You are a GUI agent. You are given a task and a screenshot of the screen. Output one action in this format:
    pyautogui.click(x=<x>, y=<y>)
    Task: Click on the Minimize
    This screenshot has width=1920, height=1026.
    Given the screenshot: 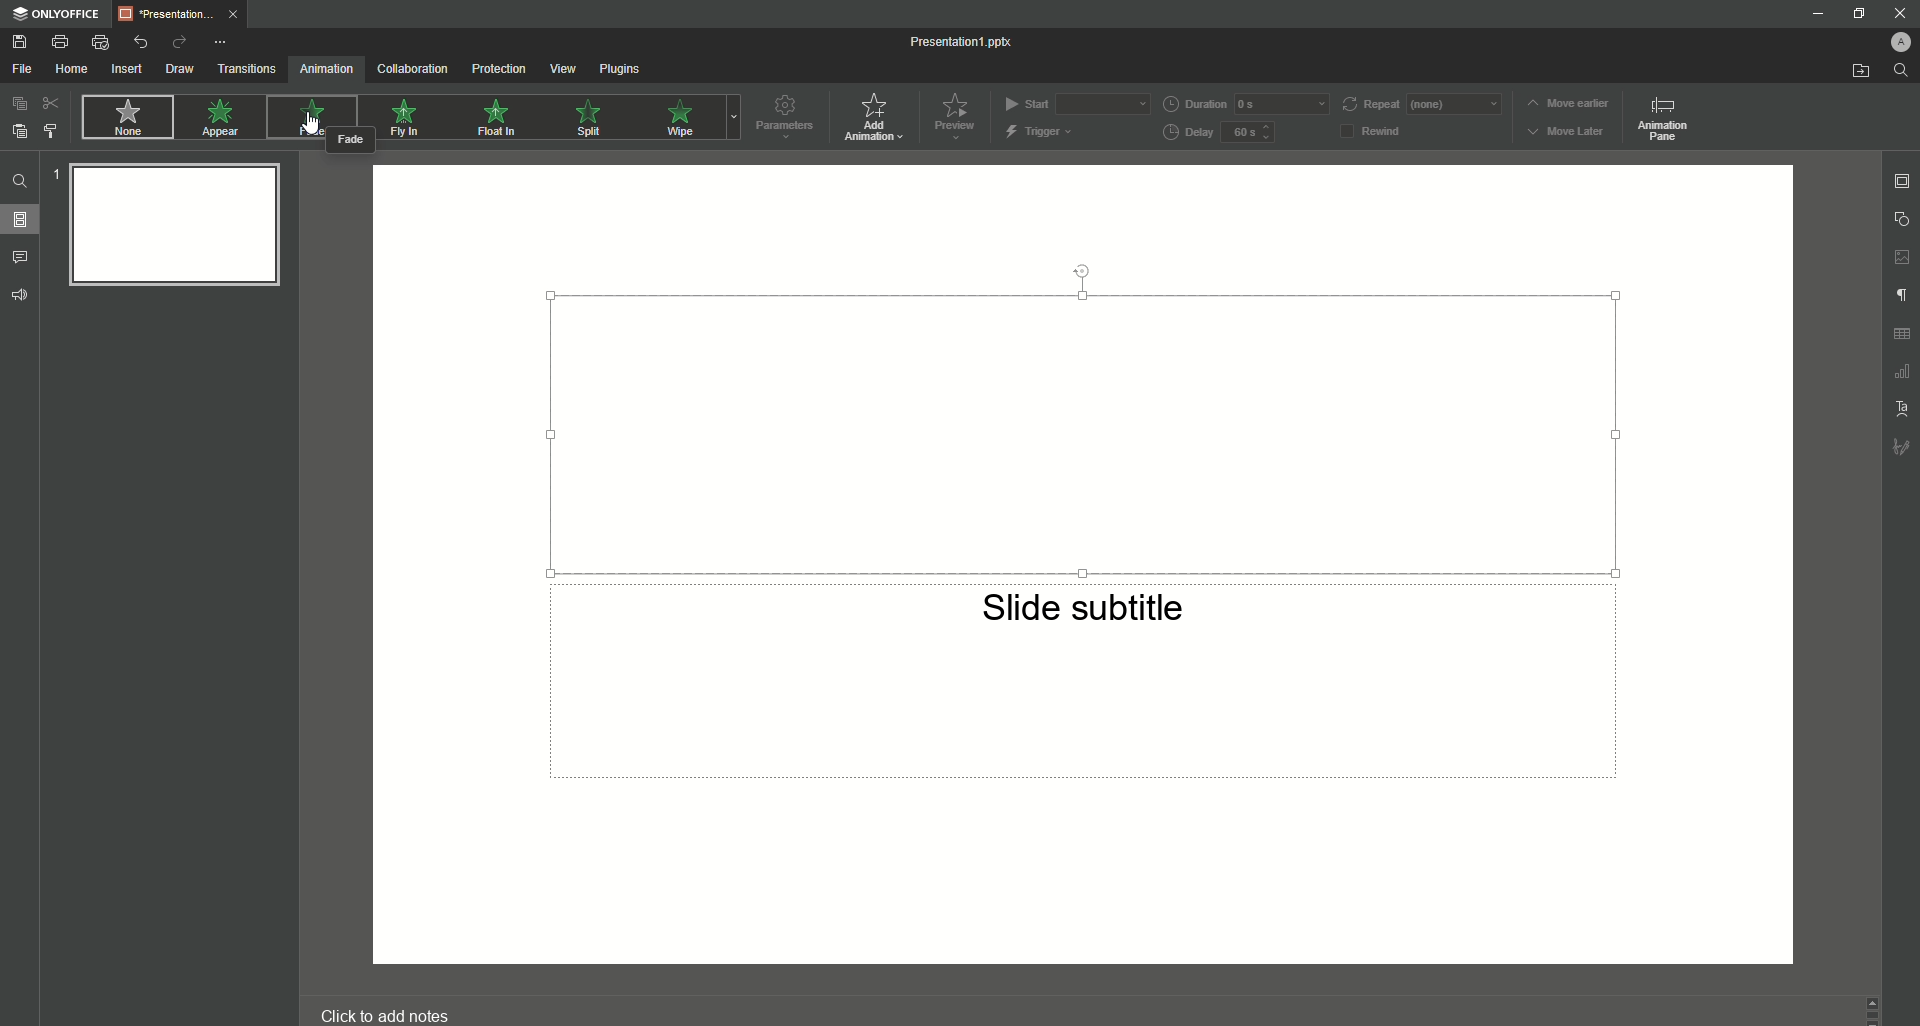 What is the action you would take?
    pyautogui.click(x=1816, y=13)
    